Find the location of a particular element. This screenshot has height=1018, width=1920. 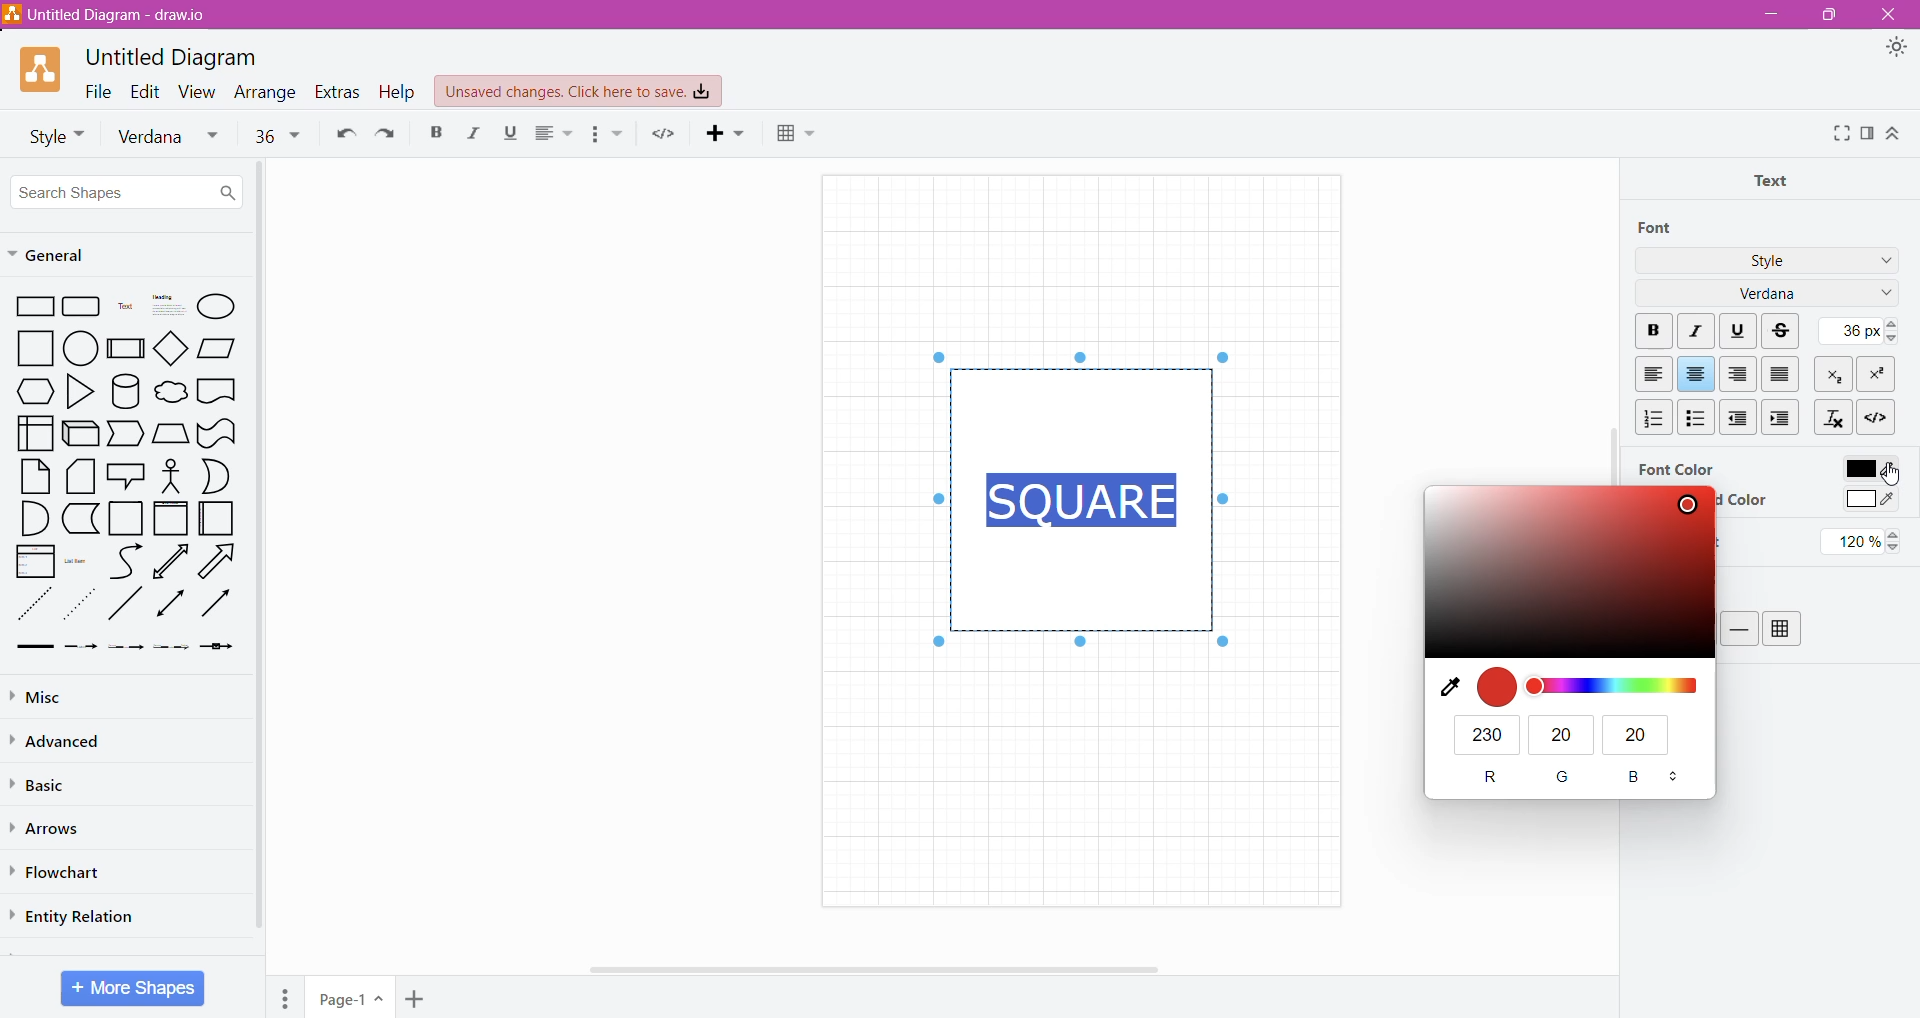

Set Font Size is located at coordinates (1856, 330).